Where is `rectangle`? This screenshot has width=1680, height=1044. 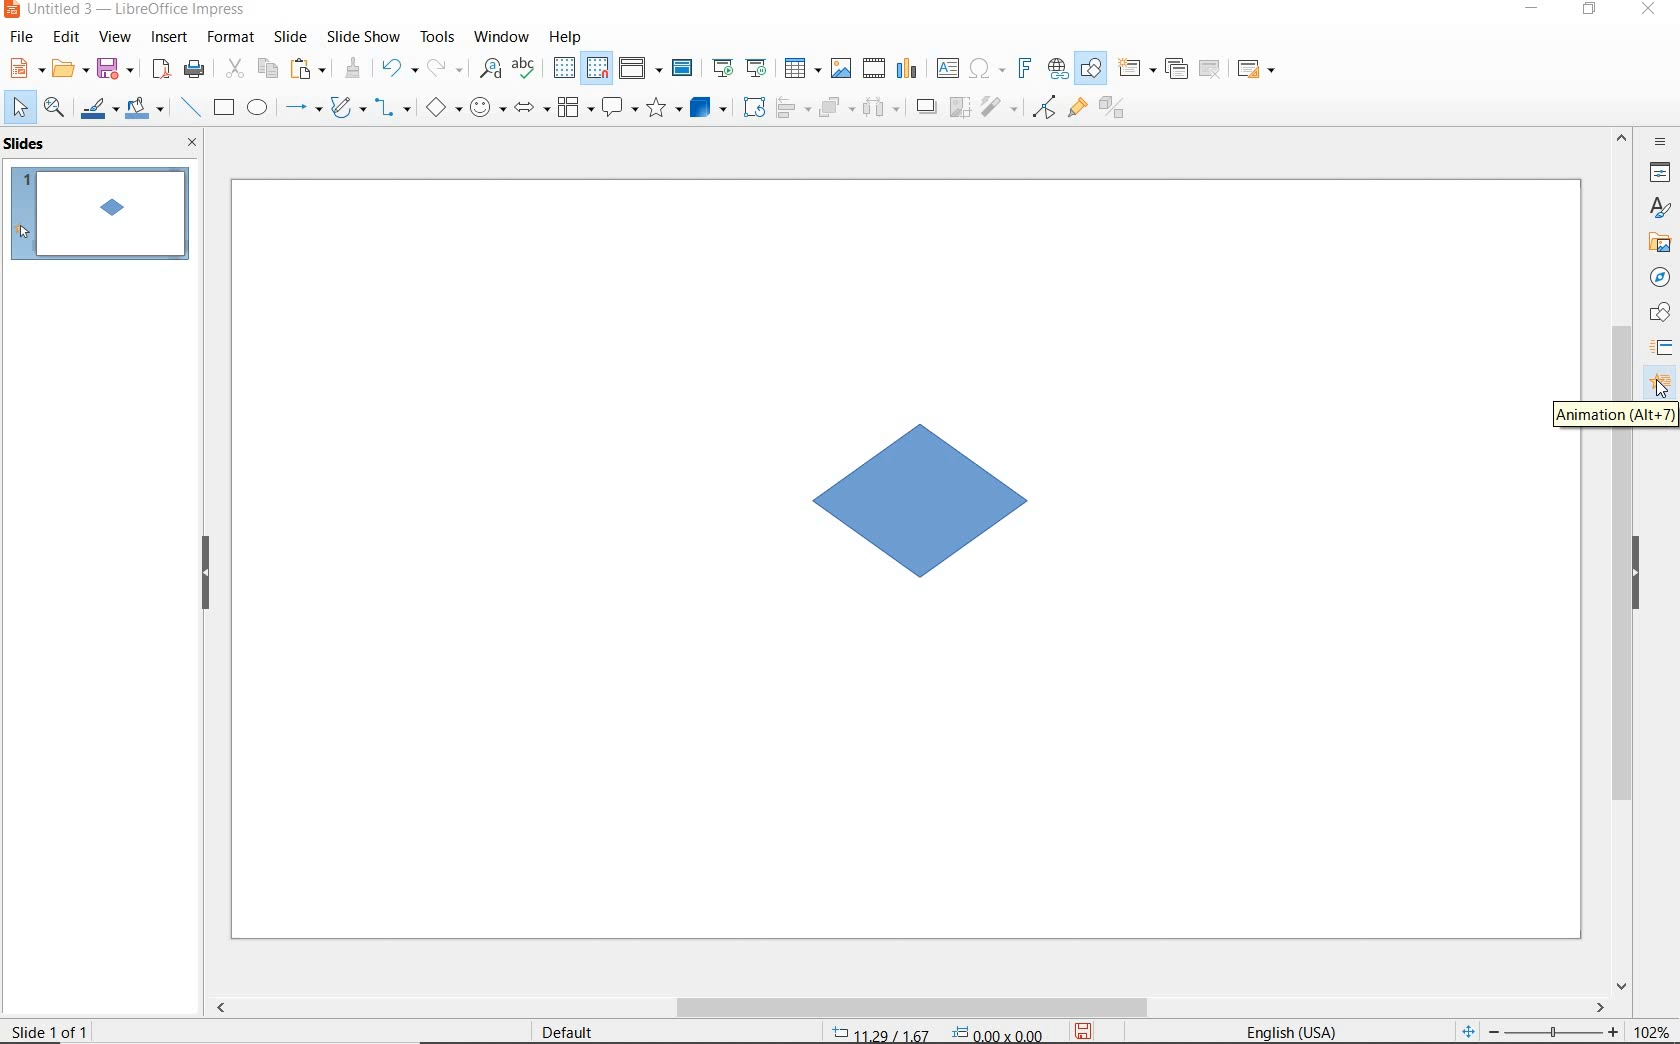 rectangle is located at coordinates (225, 107).